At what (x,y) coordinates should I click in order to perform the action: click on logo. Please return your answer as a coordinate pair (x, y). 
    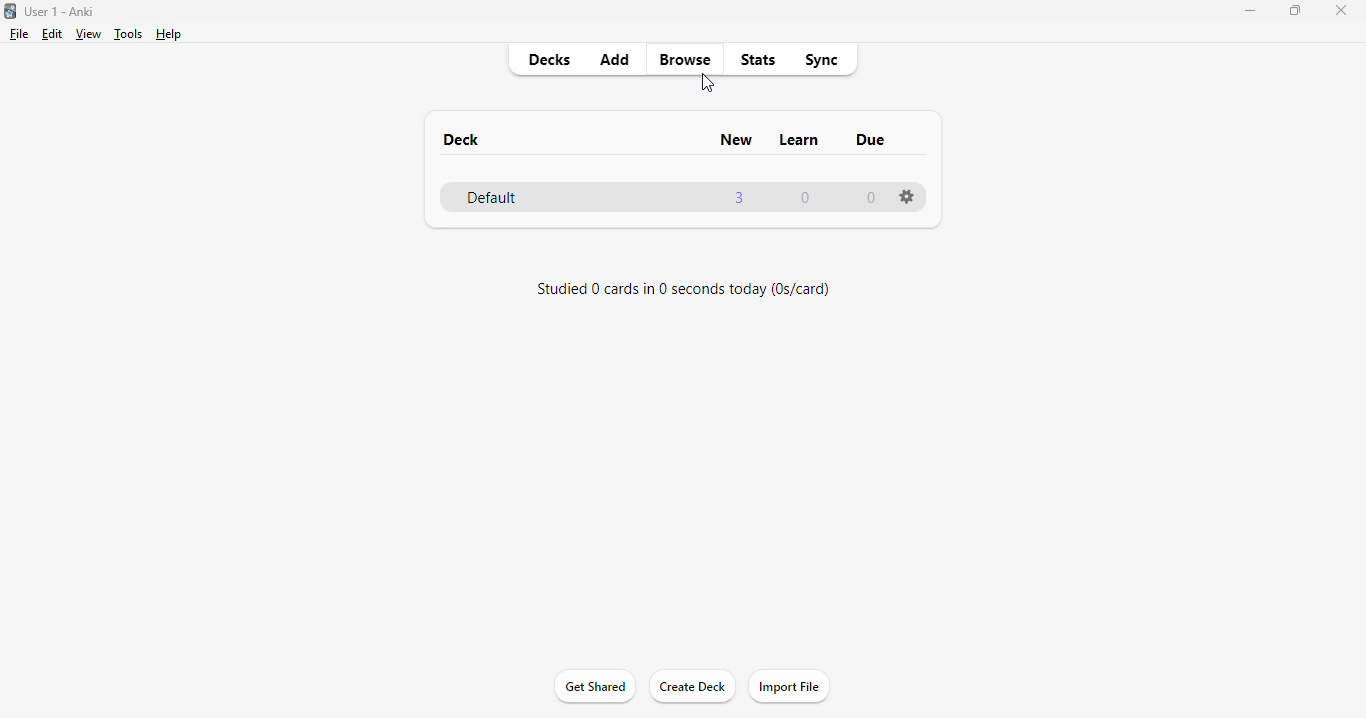
    Looking at the image, I should click on (9, 11).